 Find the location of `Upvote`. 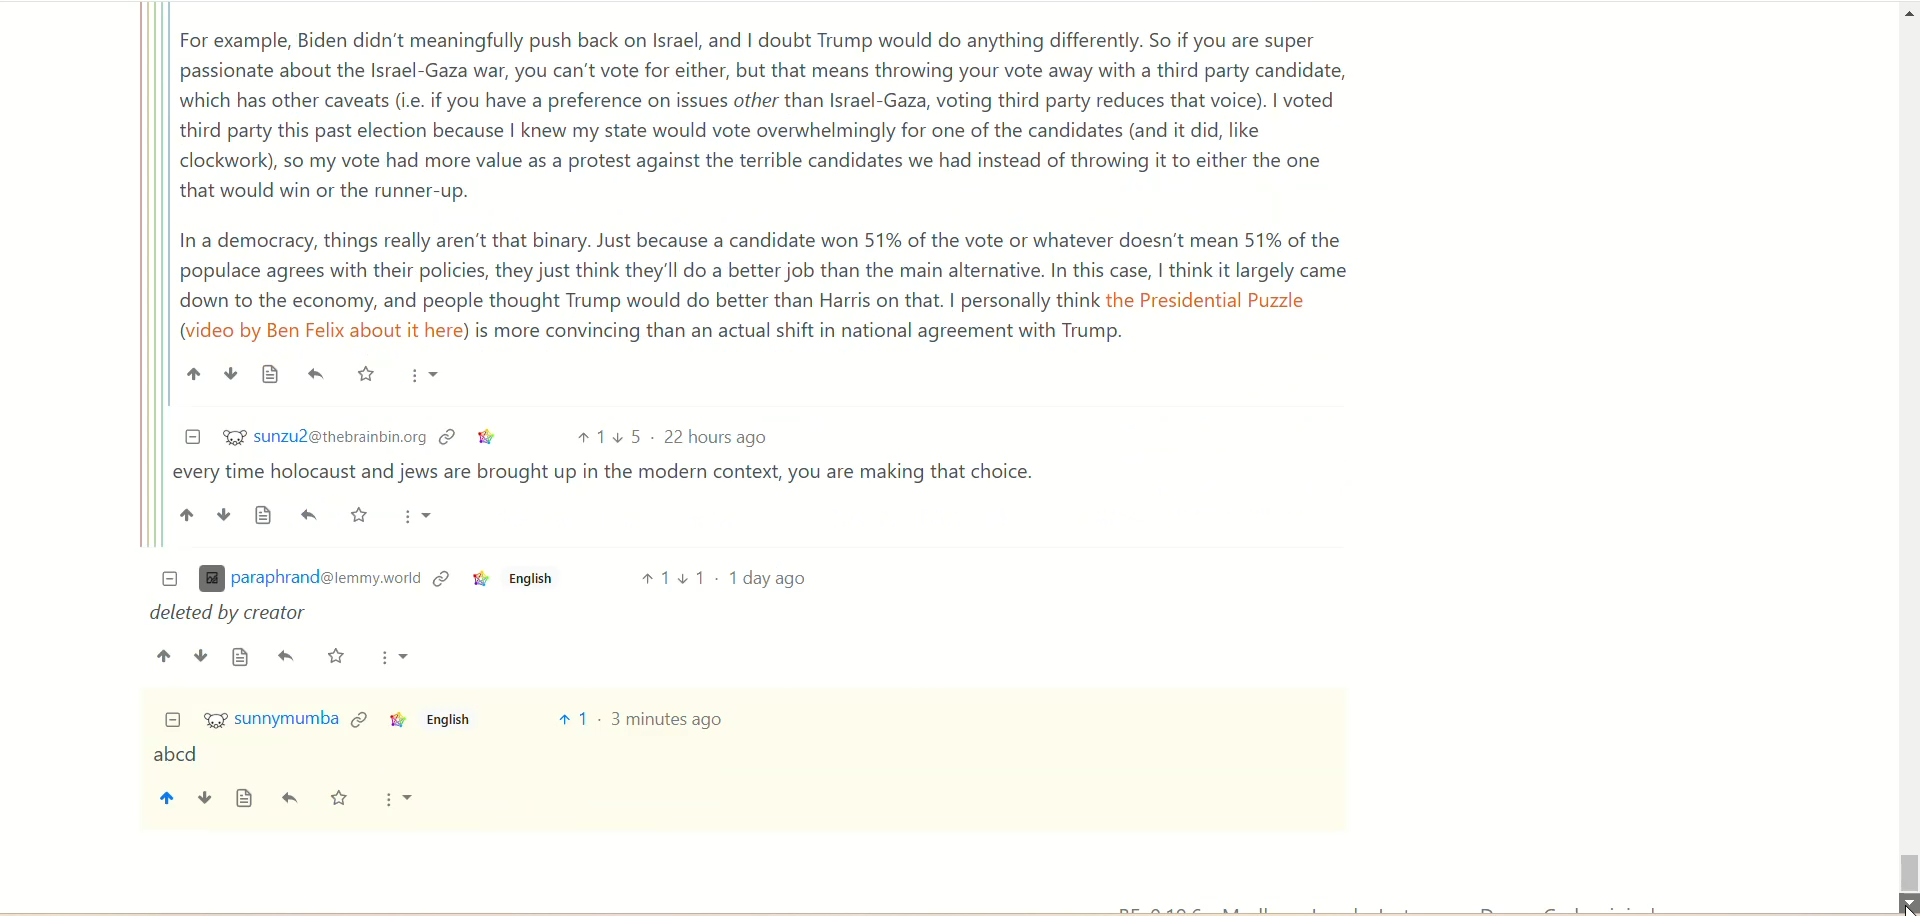

Upvote is located at coordinates (589, 437).